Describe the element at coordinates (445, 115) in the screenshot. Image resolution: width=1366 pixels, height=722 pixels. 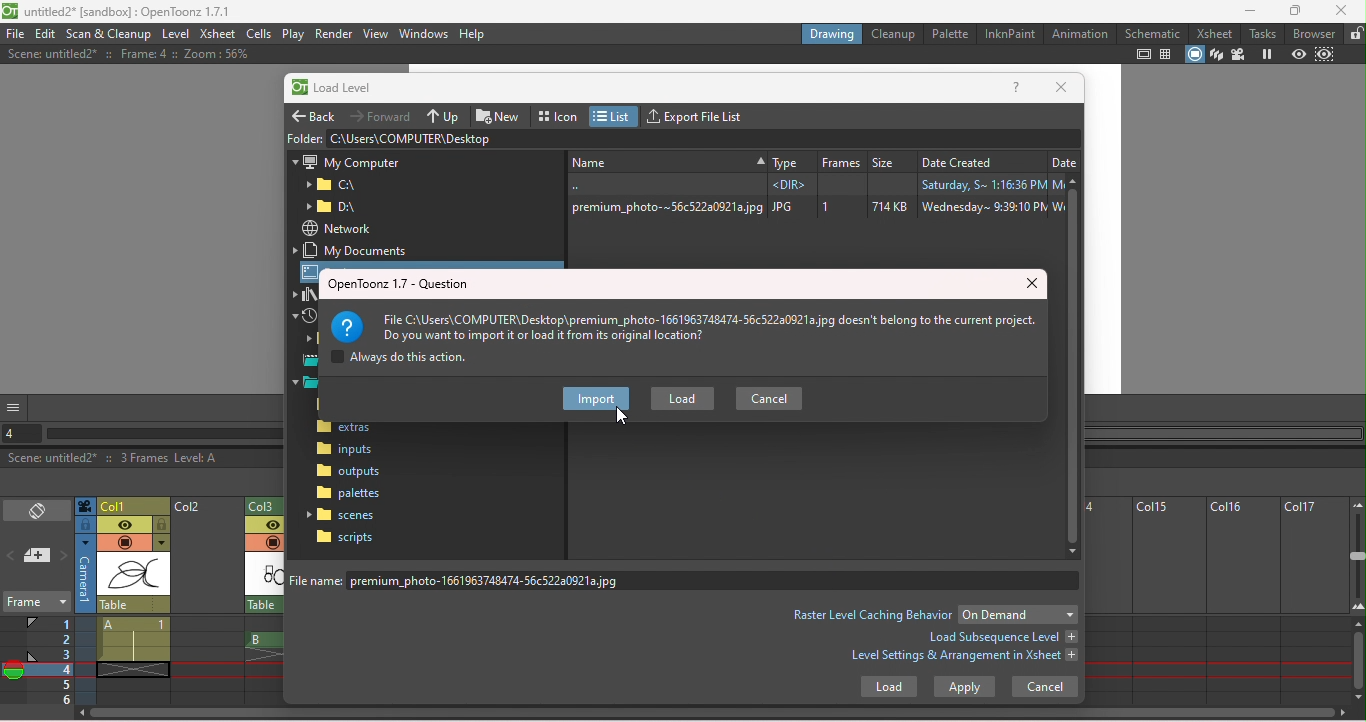
I see `Up` at that location.